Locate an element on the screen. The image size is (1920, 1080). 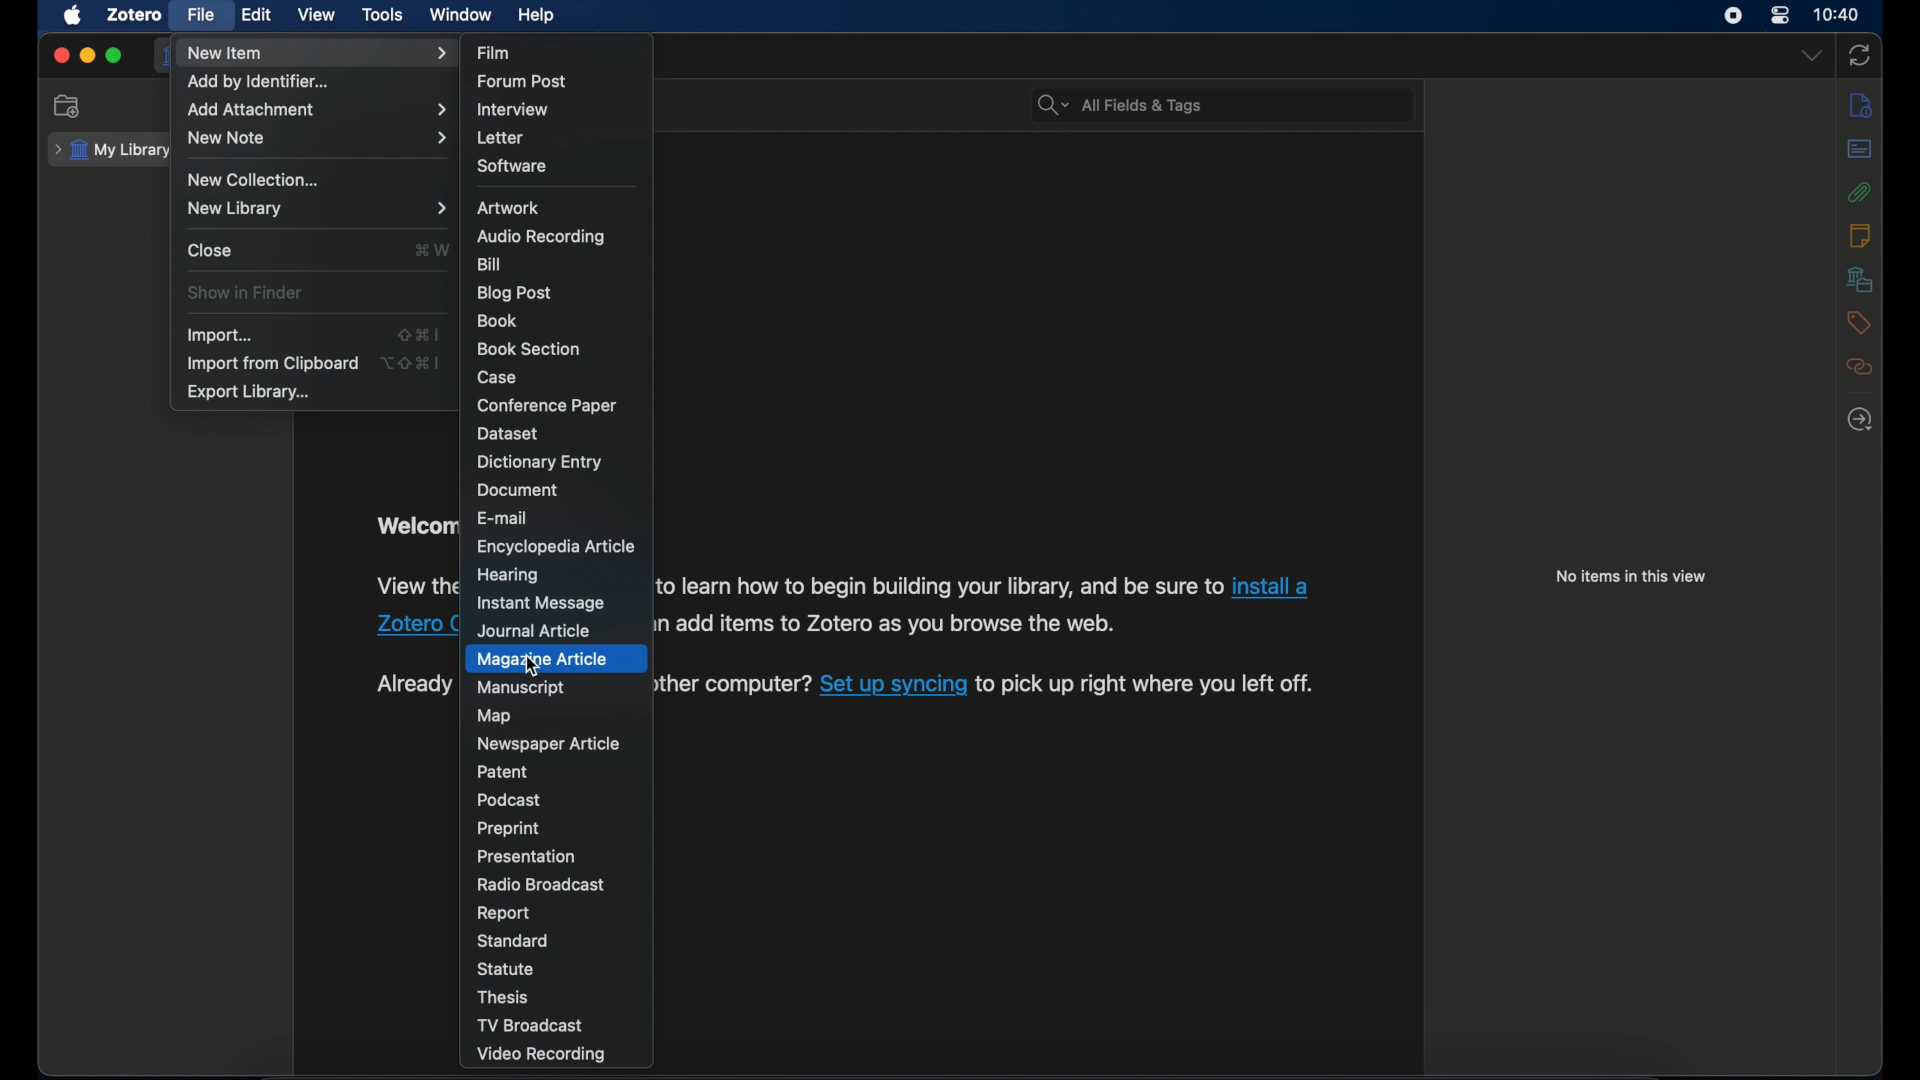
map is located at coordinates (498, 716).